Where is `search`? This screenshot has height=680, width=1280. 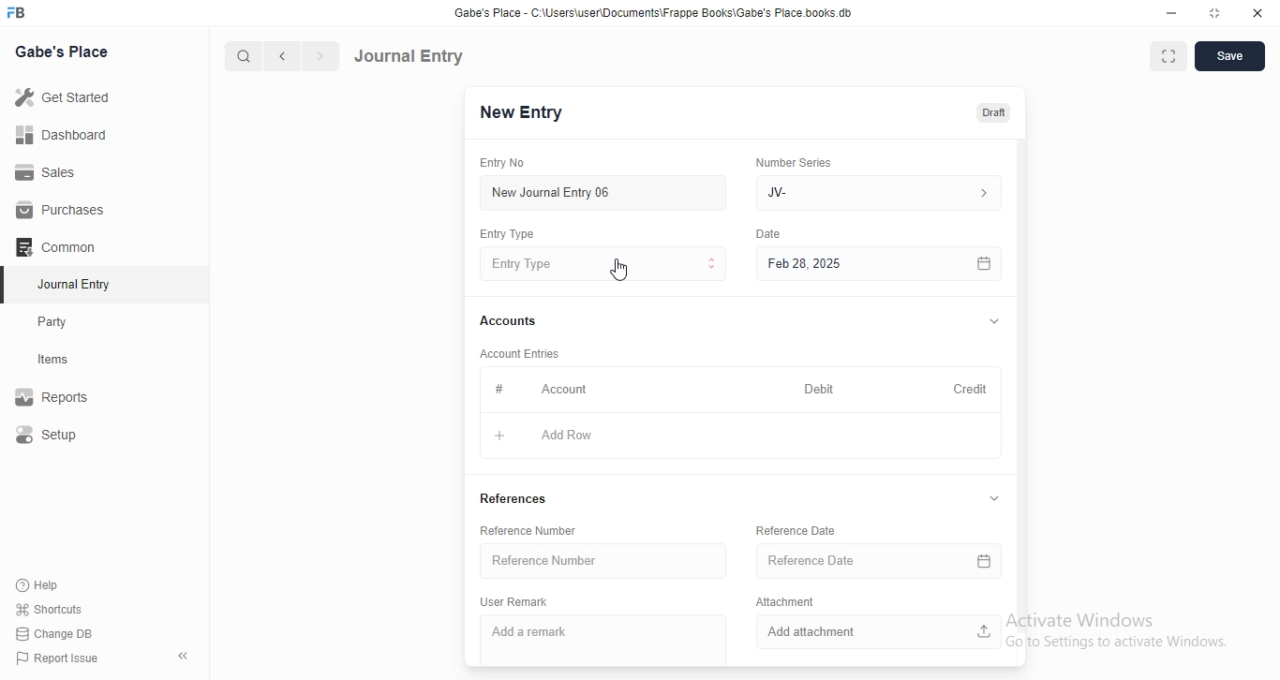
search is located at coordinates (245, 56).